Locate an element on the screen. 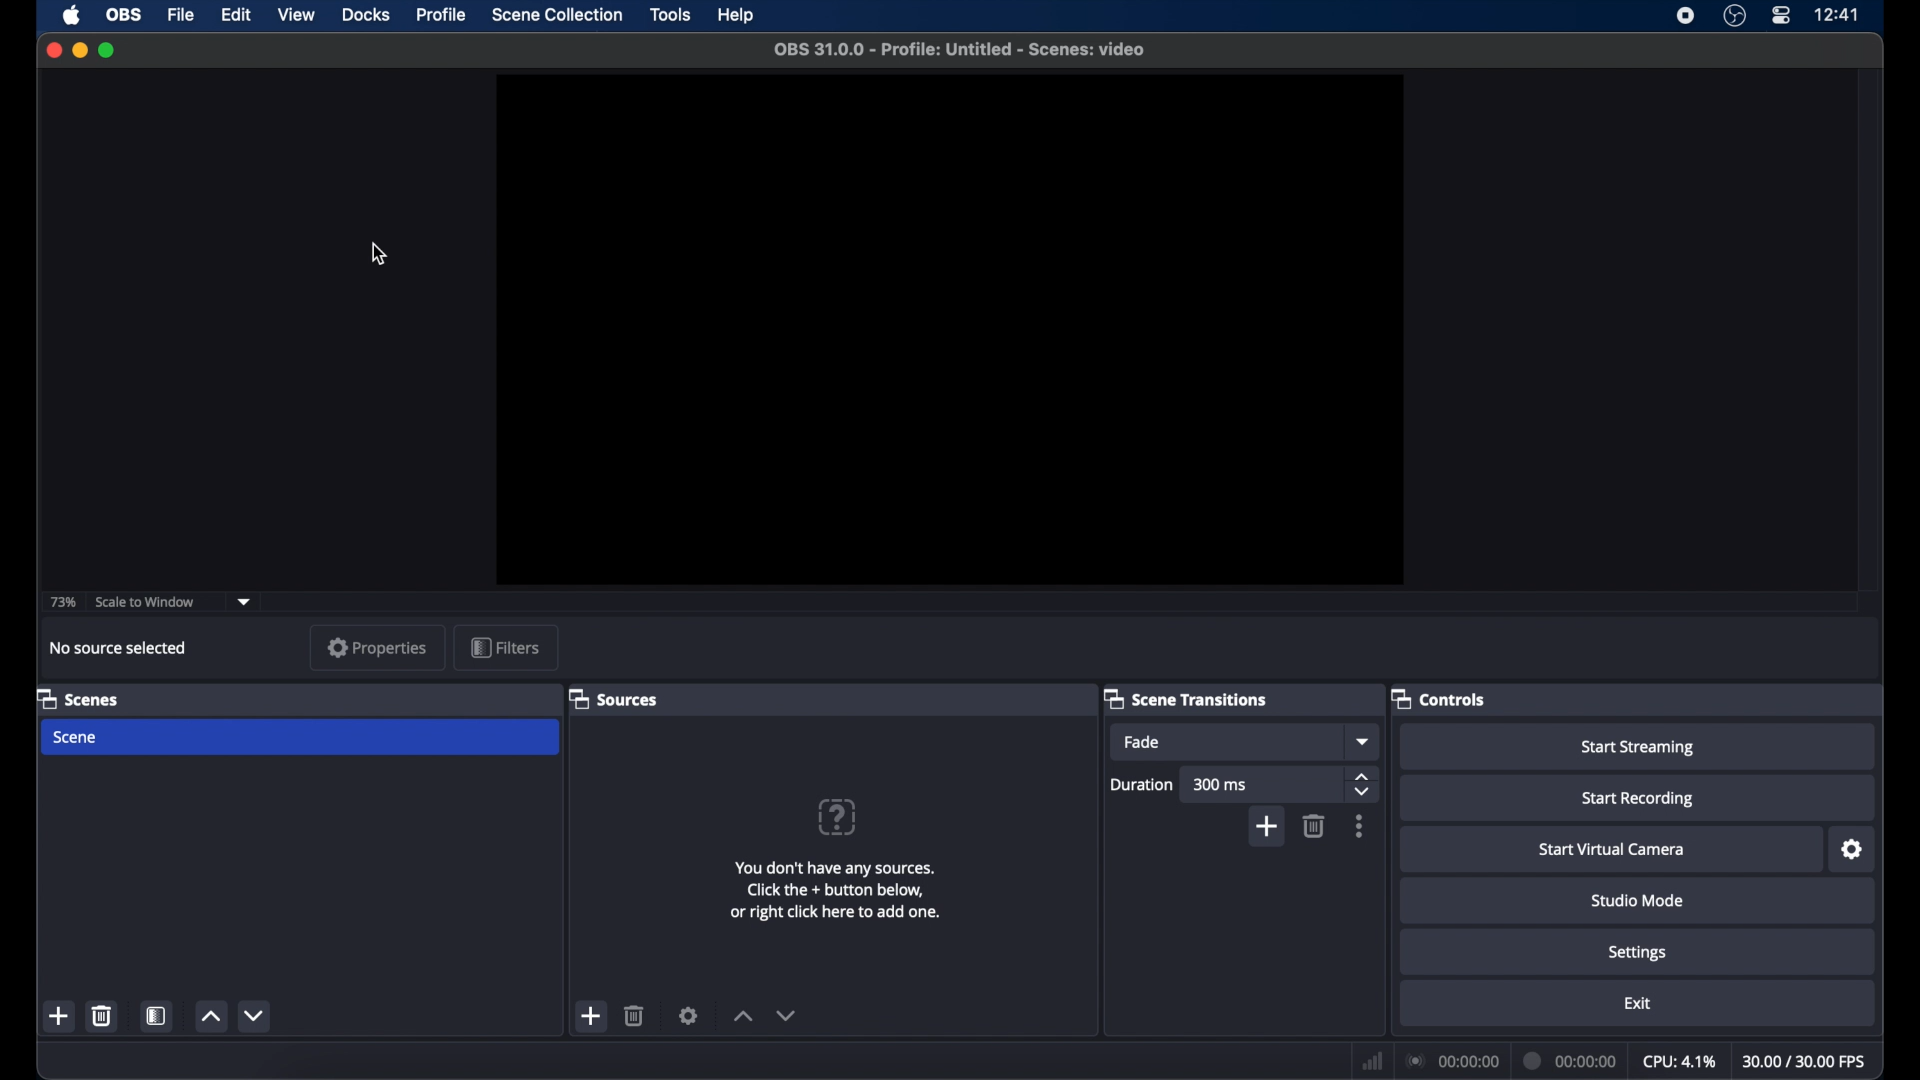  cursor is located at coordinates (380, 256).